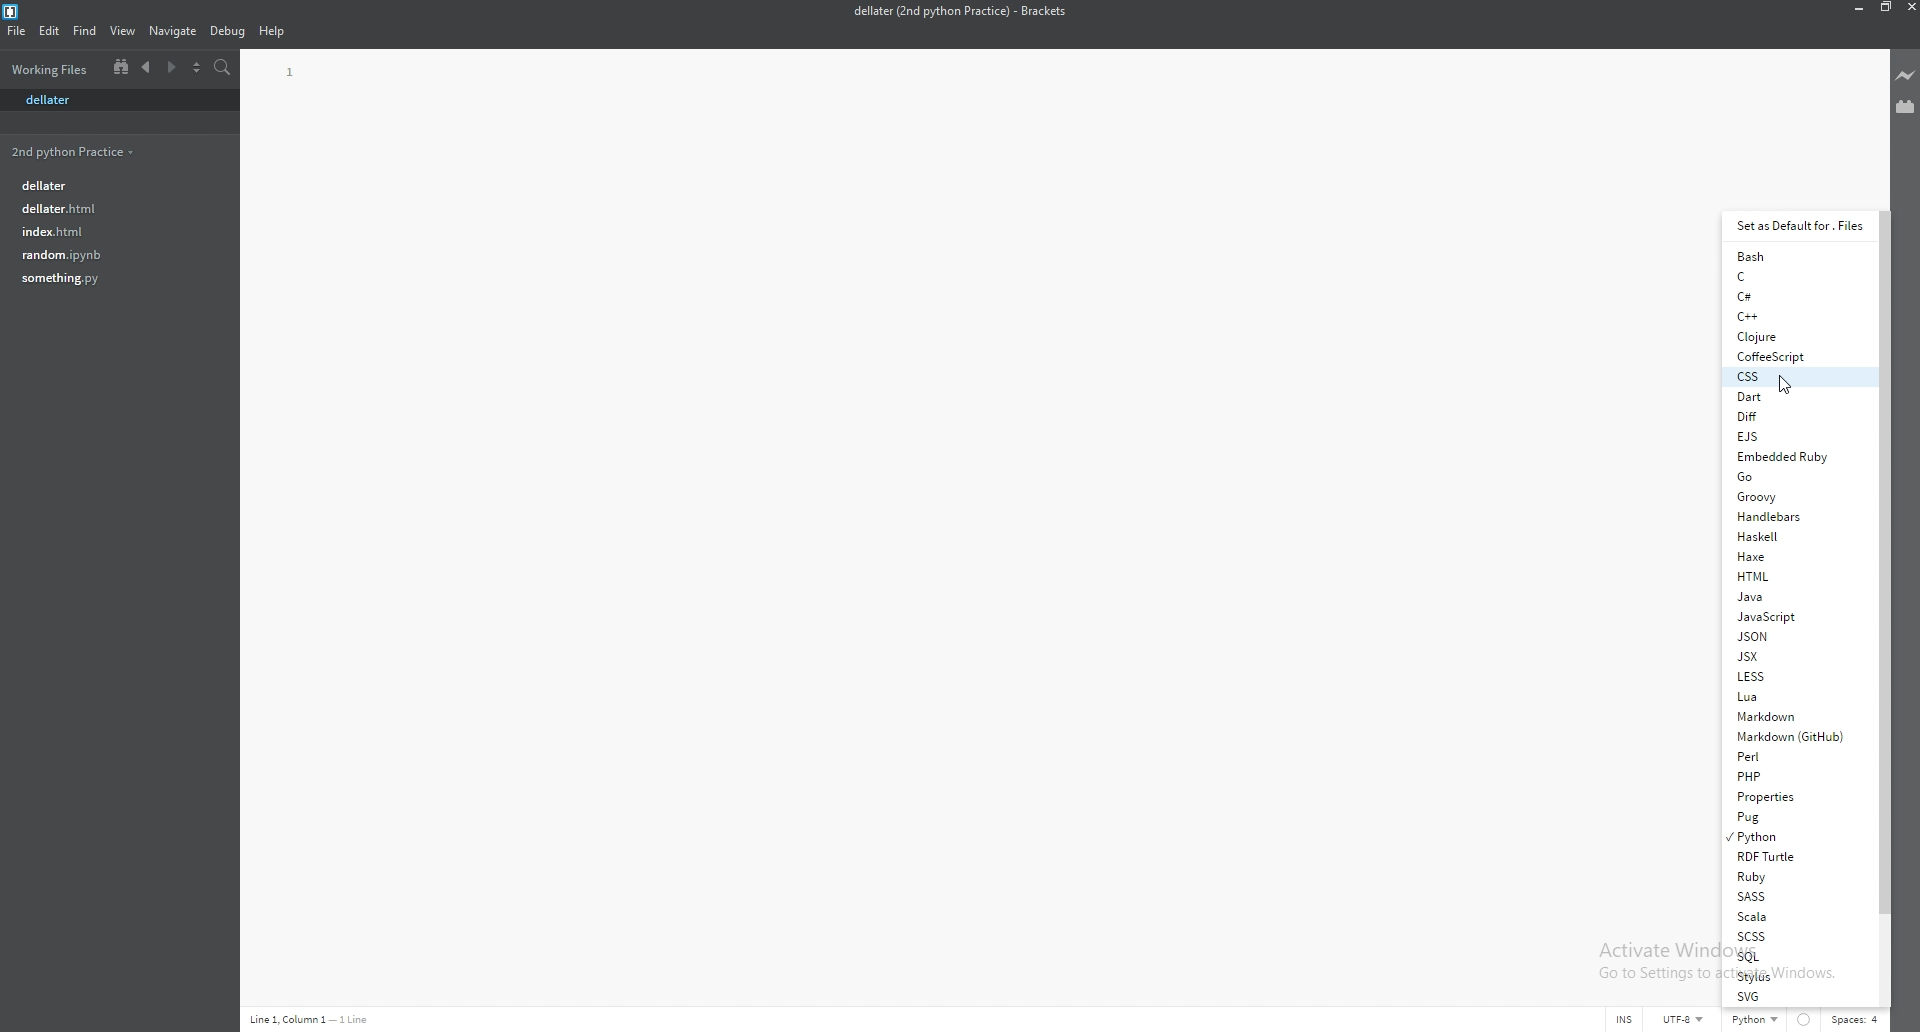 The height and width of the screenshot is (1032, 1920). What do you see at coordinates (1790, 755) in the screenshot?
I see `perl` at bounding box center [1790, 755].